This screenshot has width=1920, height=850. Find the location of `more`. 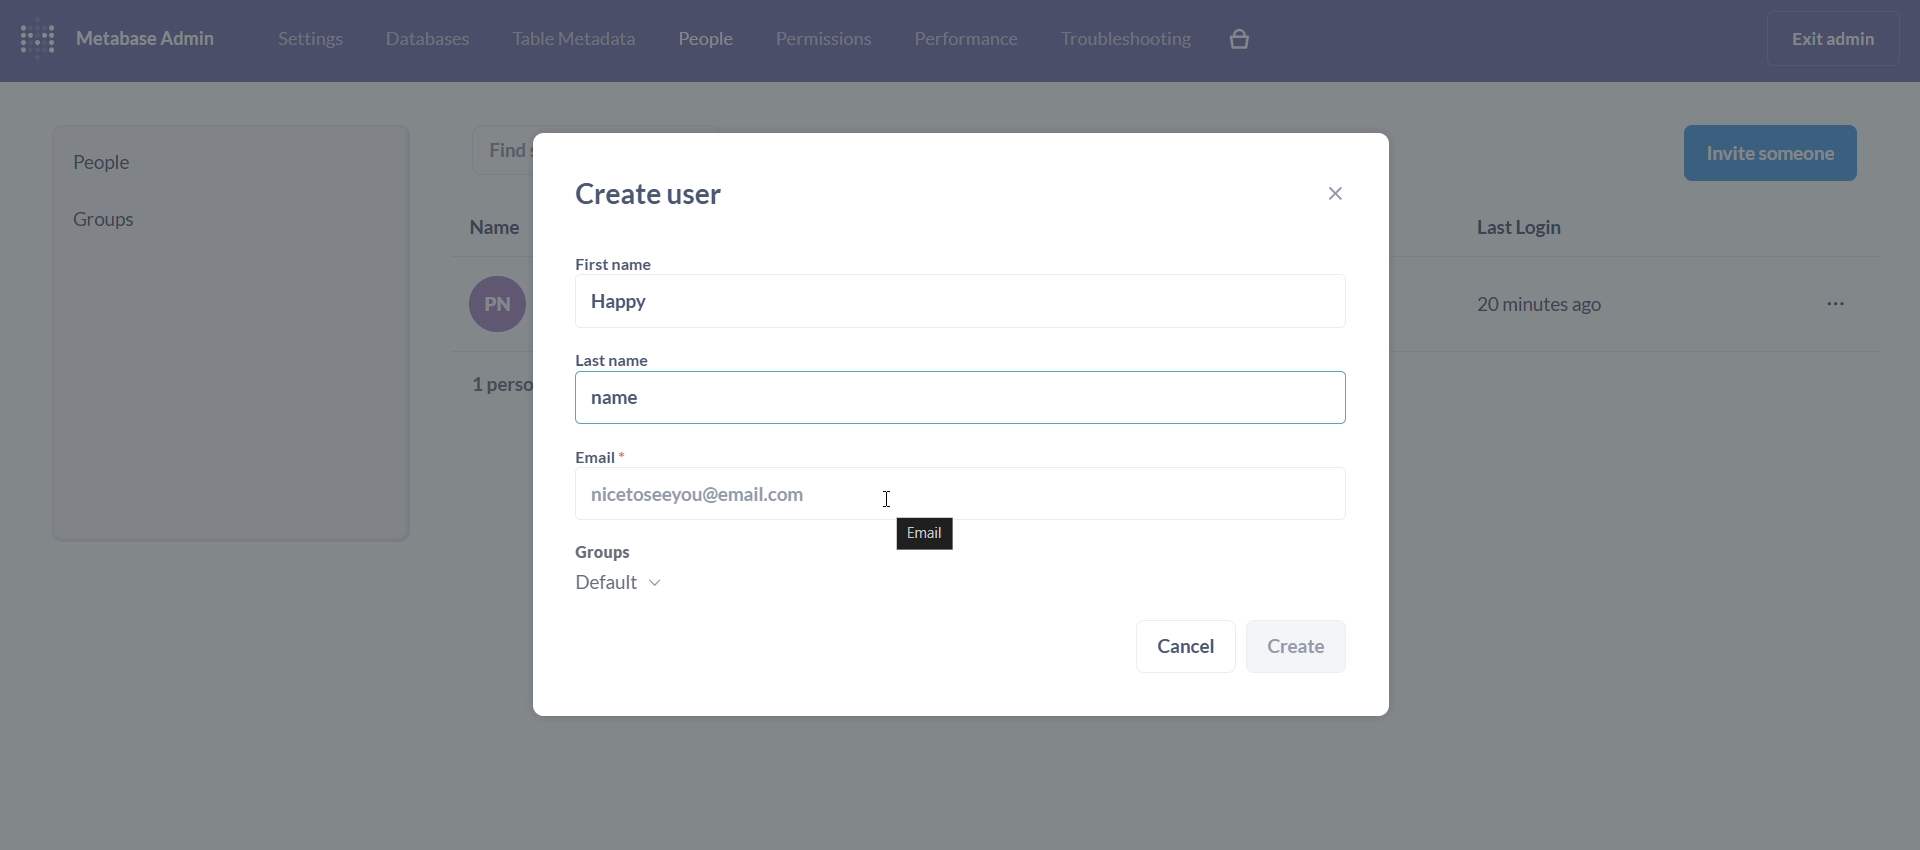

more is located at coordinates (1842, 305).